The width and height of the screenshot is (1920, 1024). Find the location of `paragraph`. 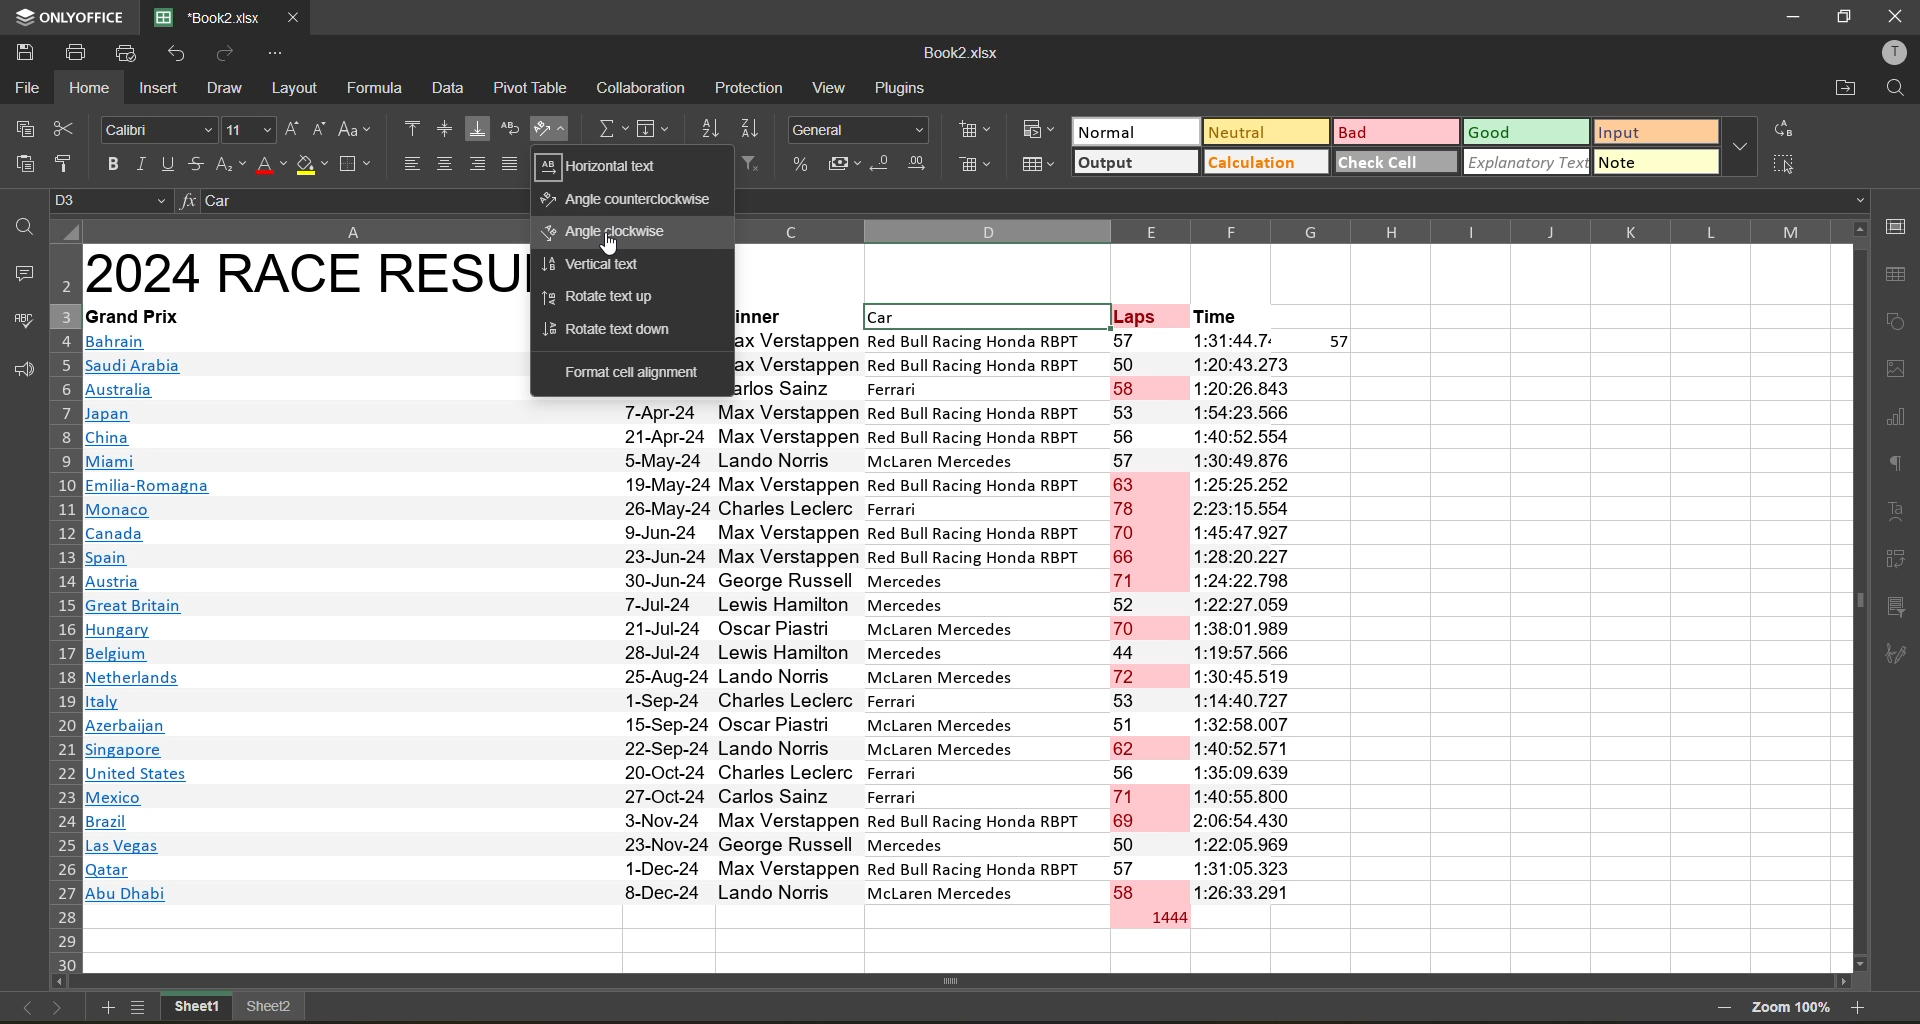

paragraph is located at coordinates (1896, 464).